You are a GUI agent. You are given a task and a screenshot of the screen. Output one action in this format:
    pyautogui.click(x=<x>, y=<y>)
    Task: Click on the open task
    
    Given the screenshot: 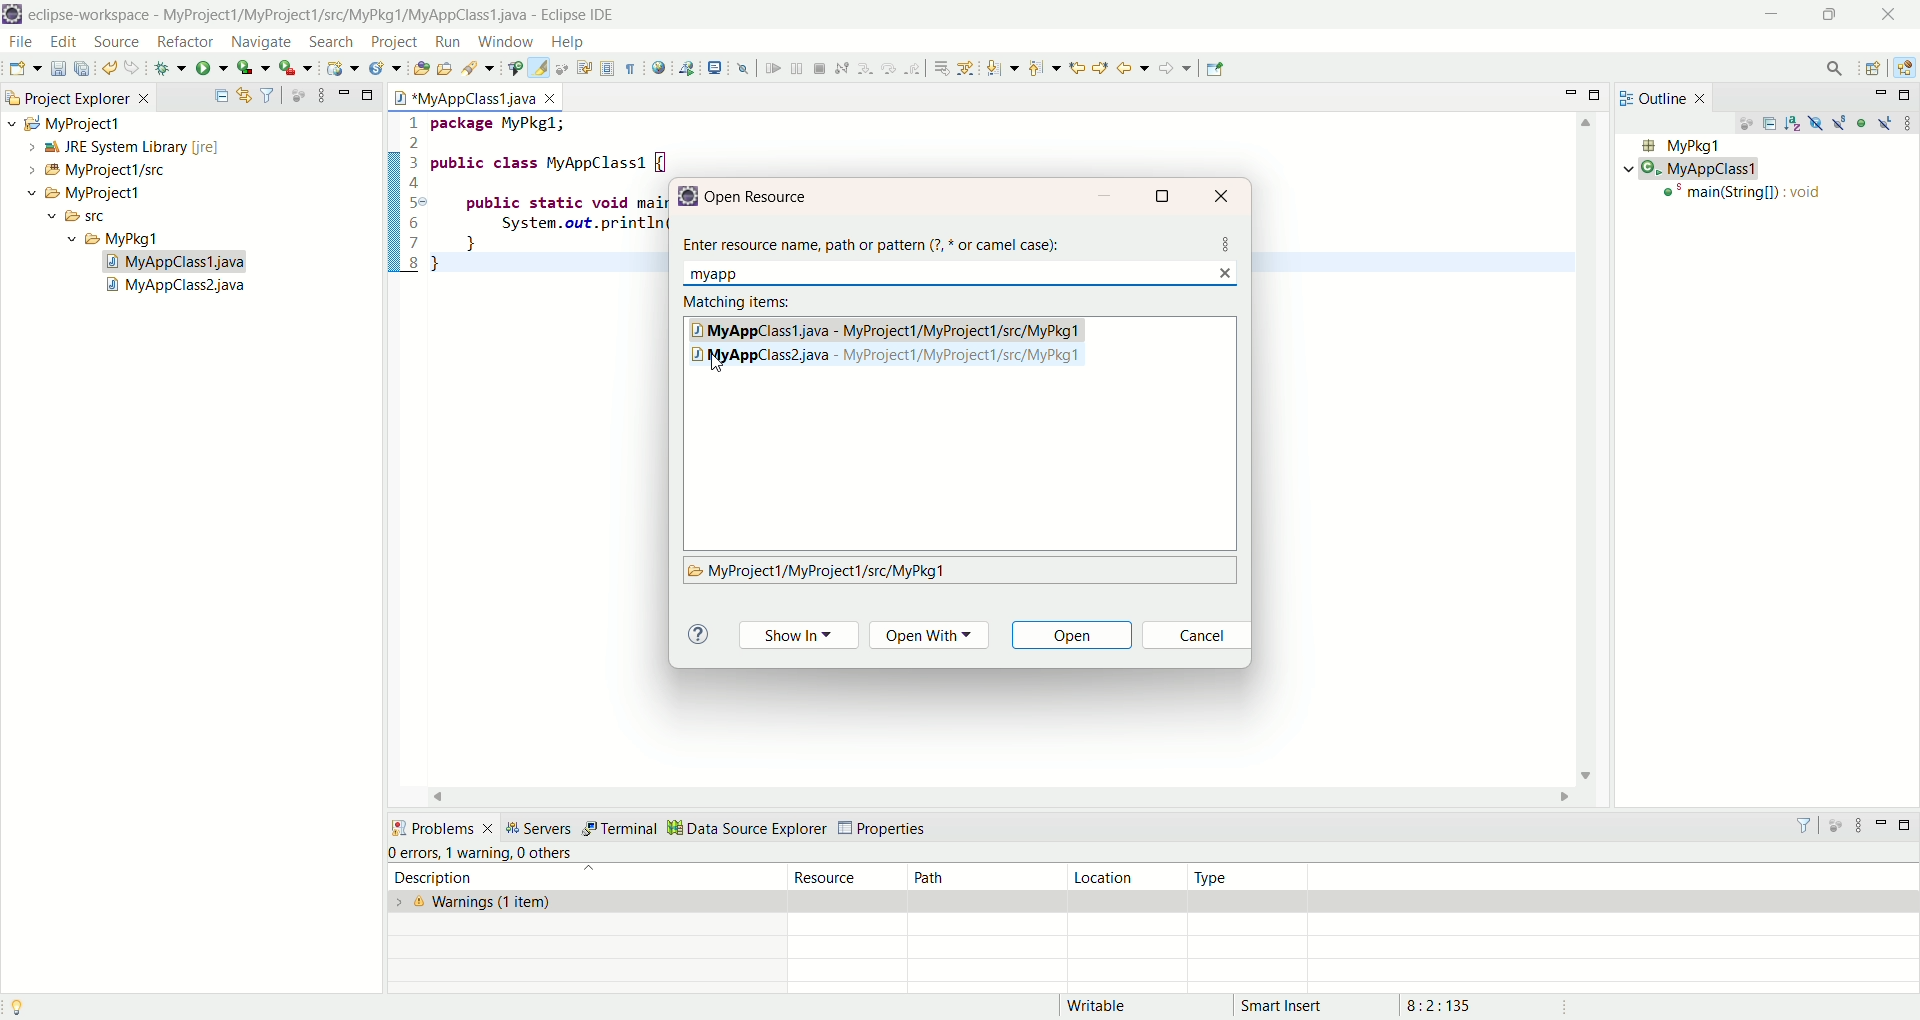 What is the action you would take?
    pyautogui.click(x=443, y=69)
    